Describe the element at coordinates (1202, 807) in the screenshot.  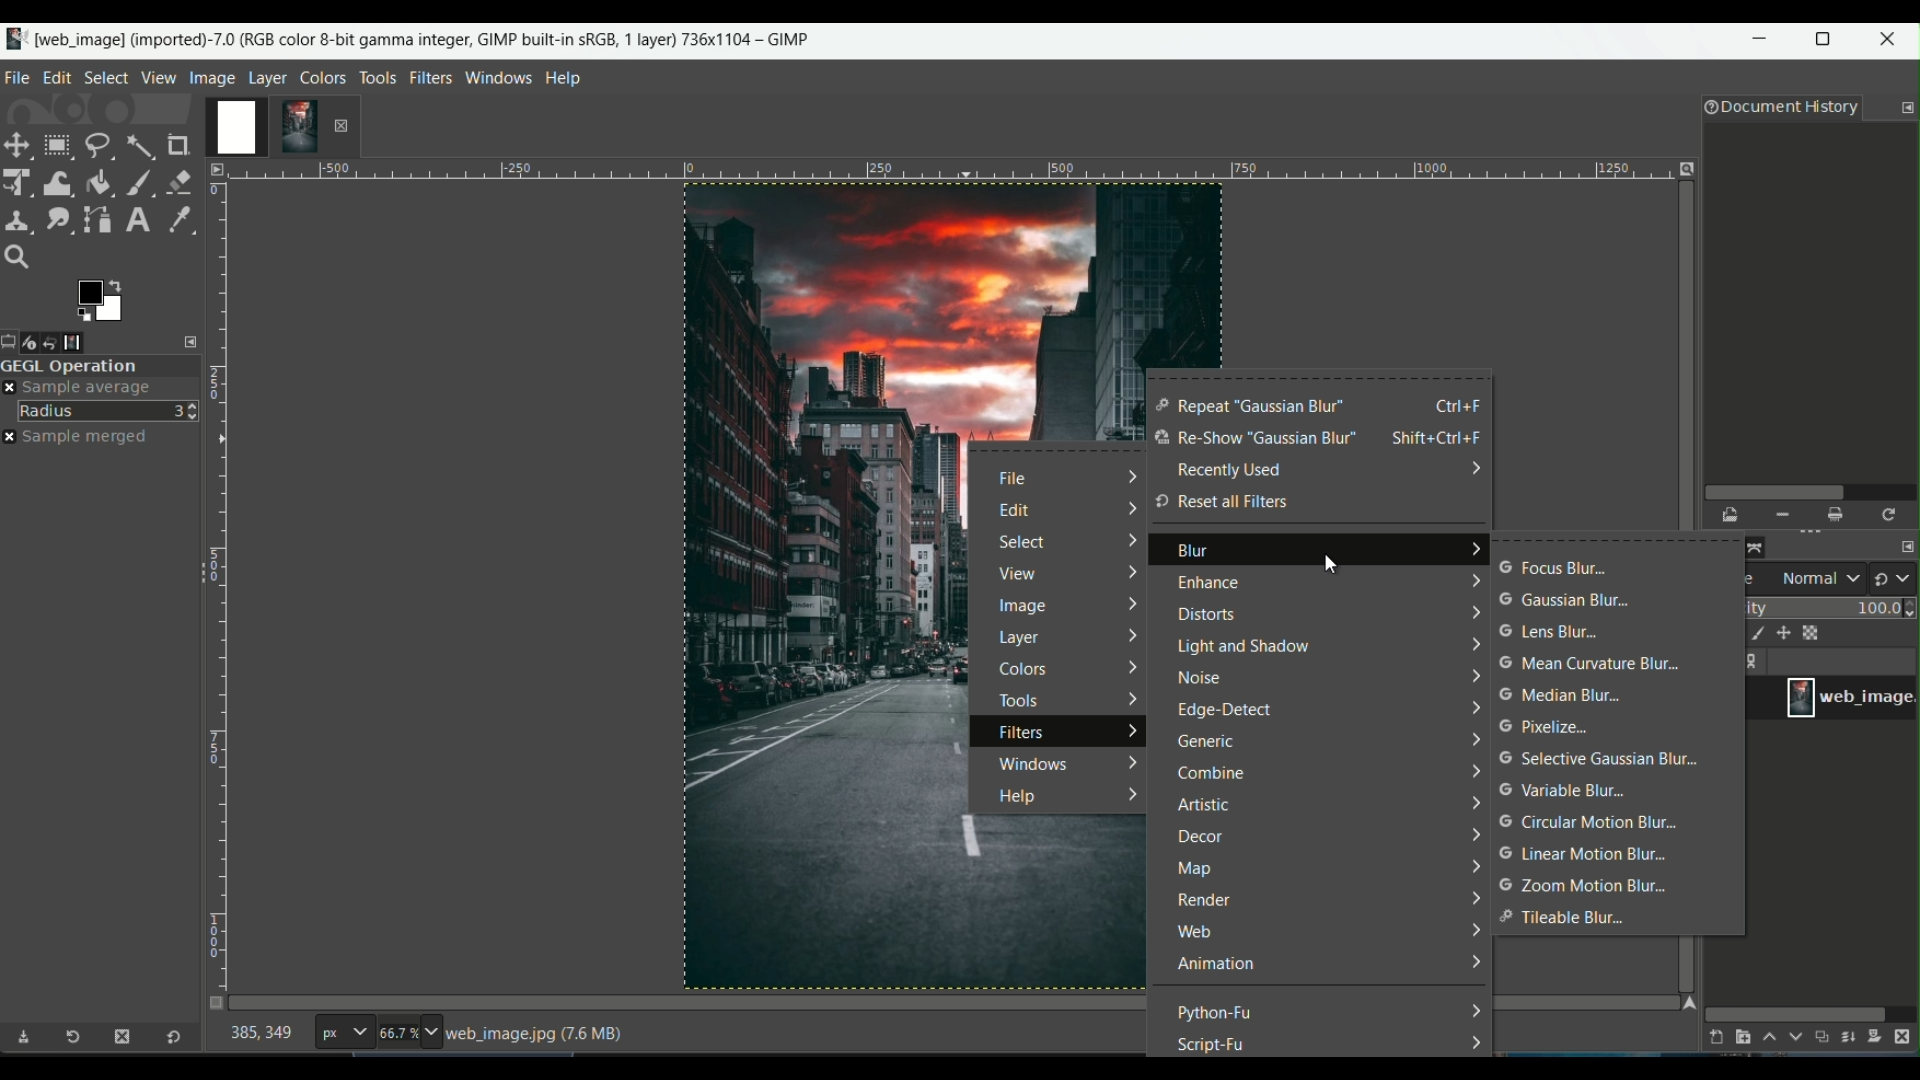
I see `artistic` at that location.